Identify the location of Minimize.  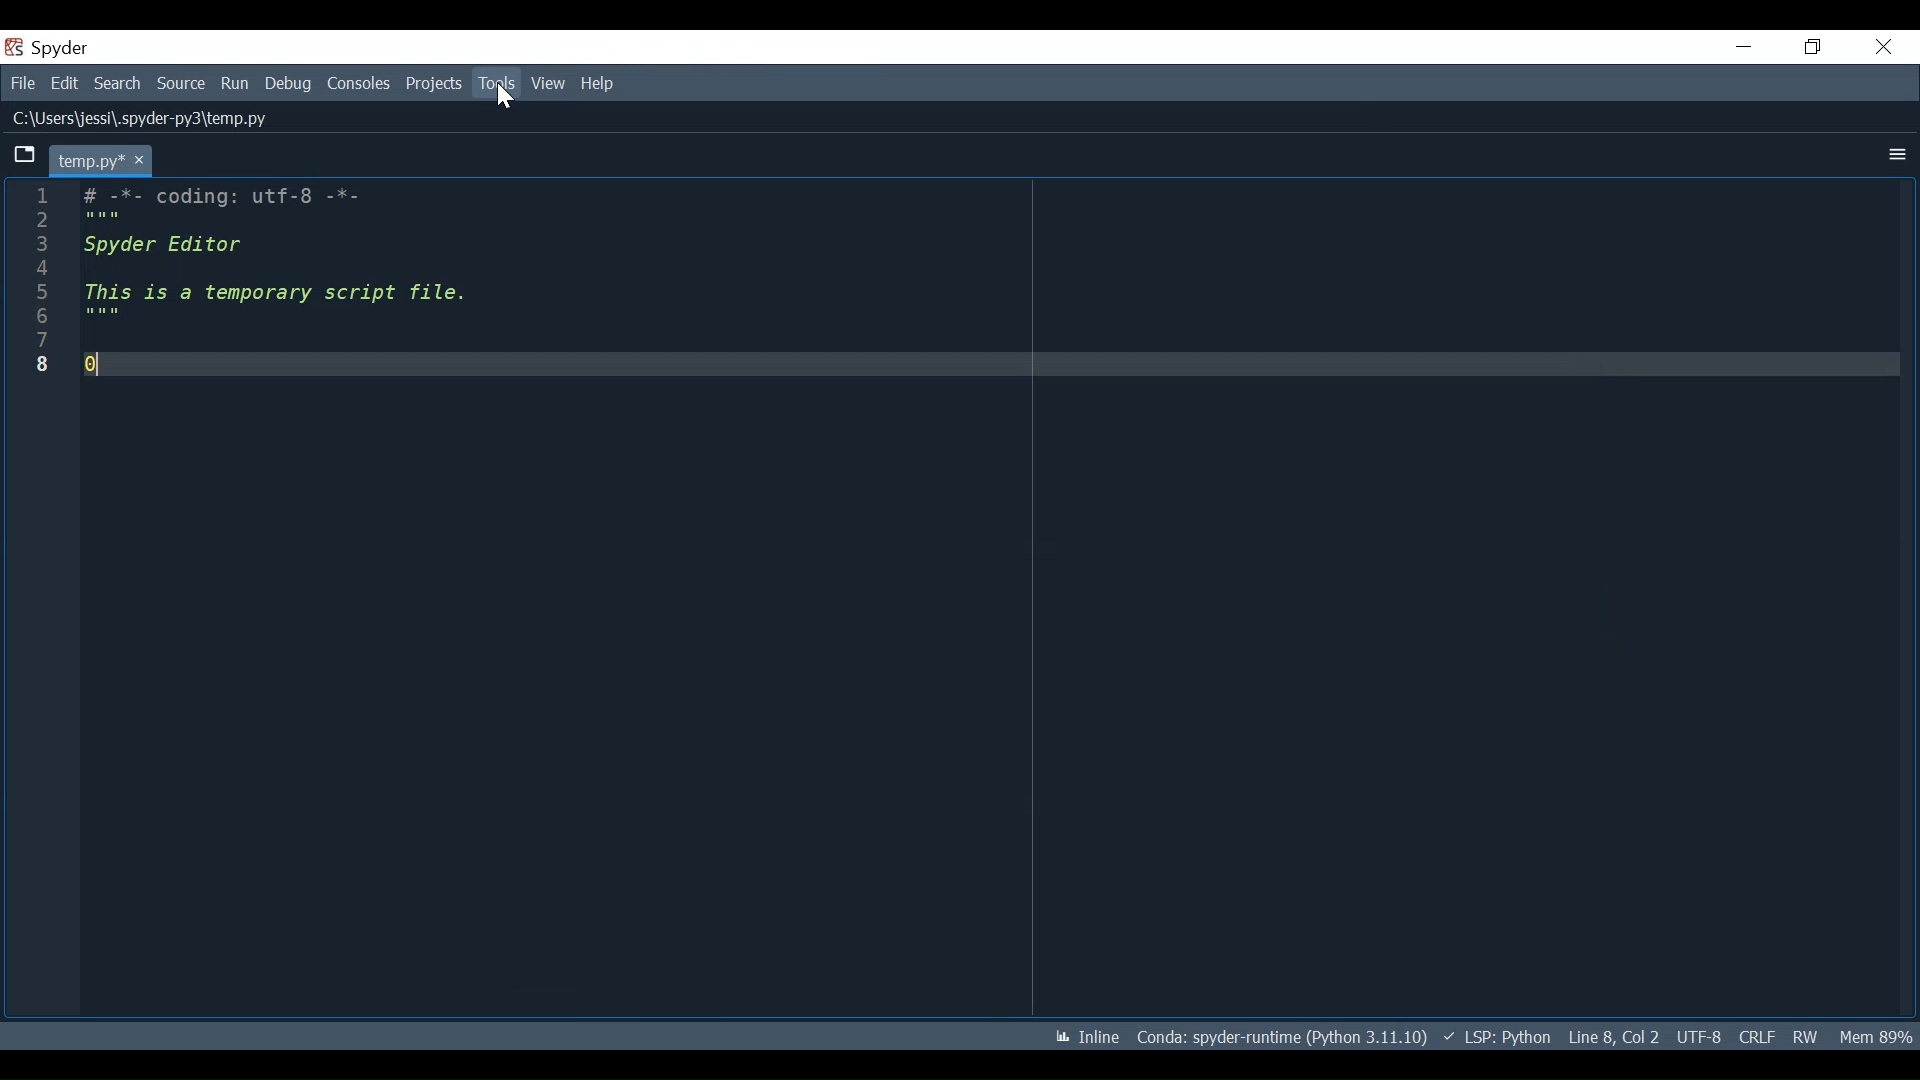
(1744, 48).